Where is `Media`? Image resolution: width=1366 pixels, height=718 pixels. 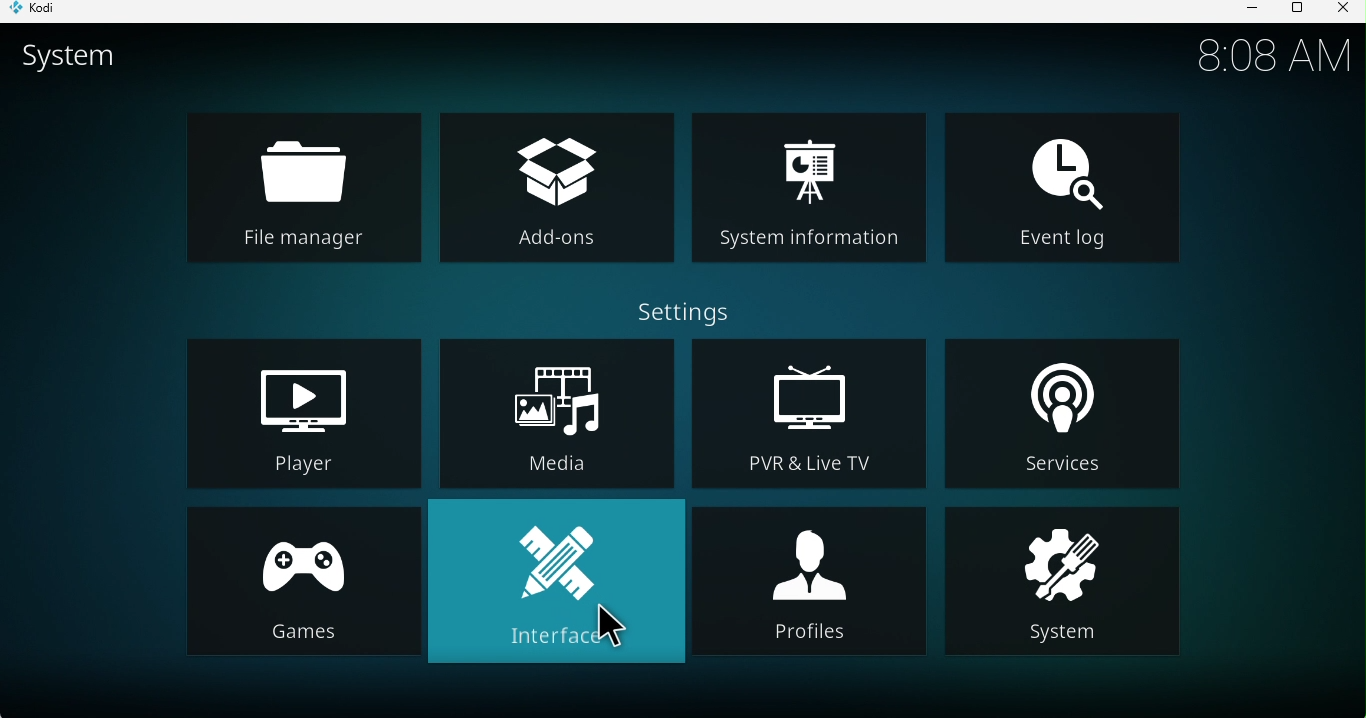 Media is located at coordinates (559, 415).